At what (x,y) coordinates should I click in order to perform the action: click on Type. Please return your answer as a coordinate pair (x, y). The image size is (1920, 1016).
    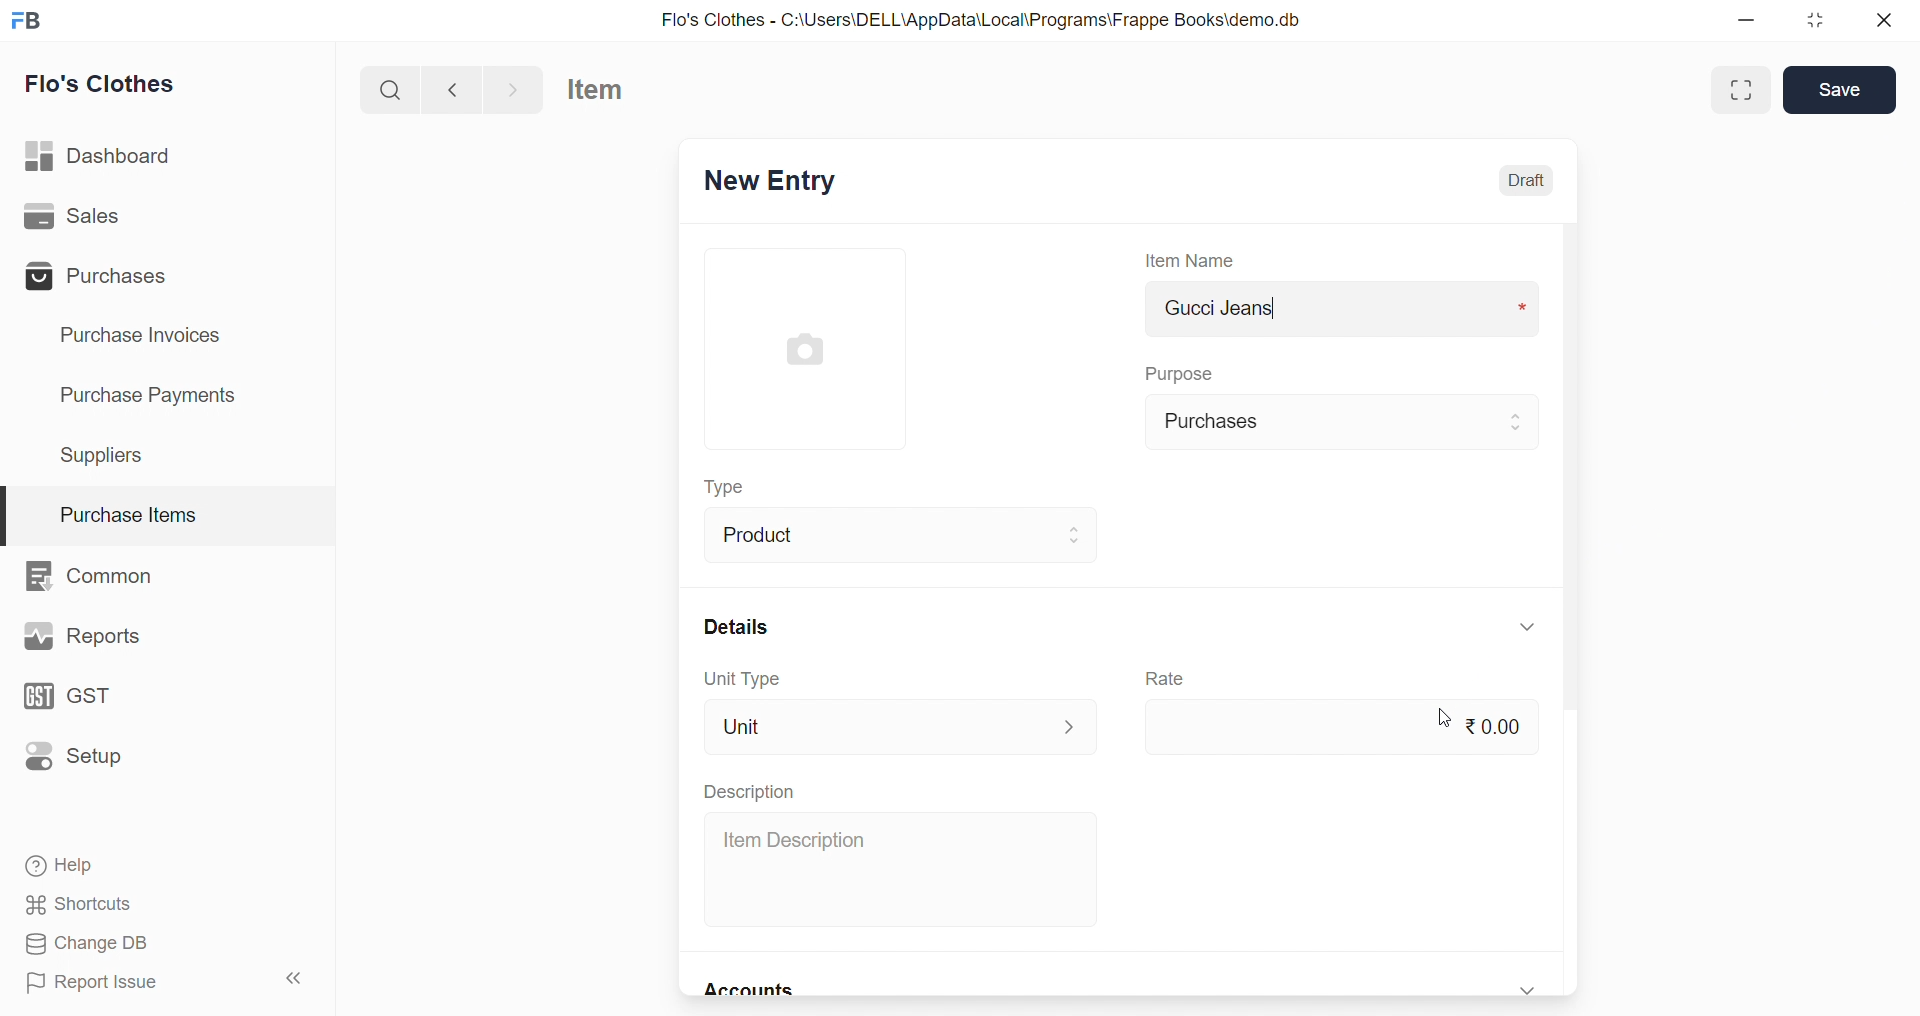
    Looking at the image, I should click on (733, 489).